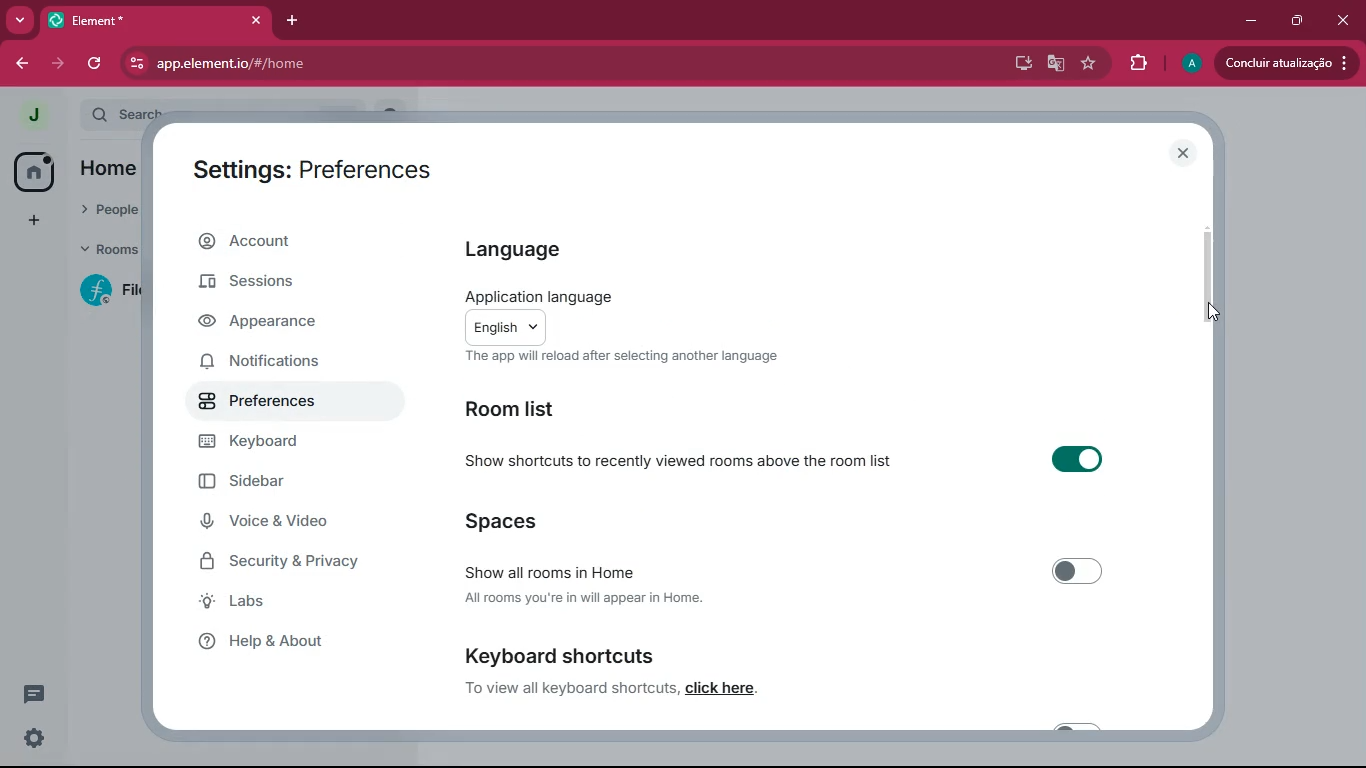  Describe the element at coordinates (277, 604) in the screenshot. I see `labs` at that location.